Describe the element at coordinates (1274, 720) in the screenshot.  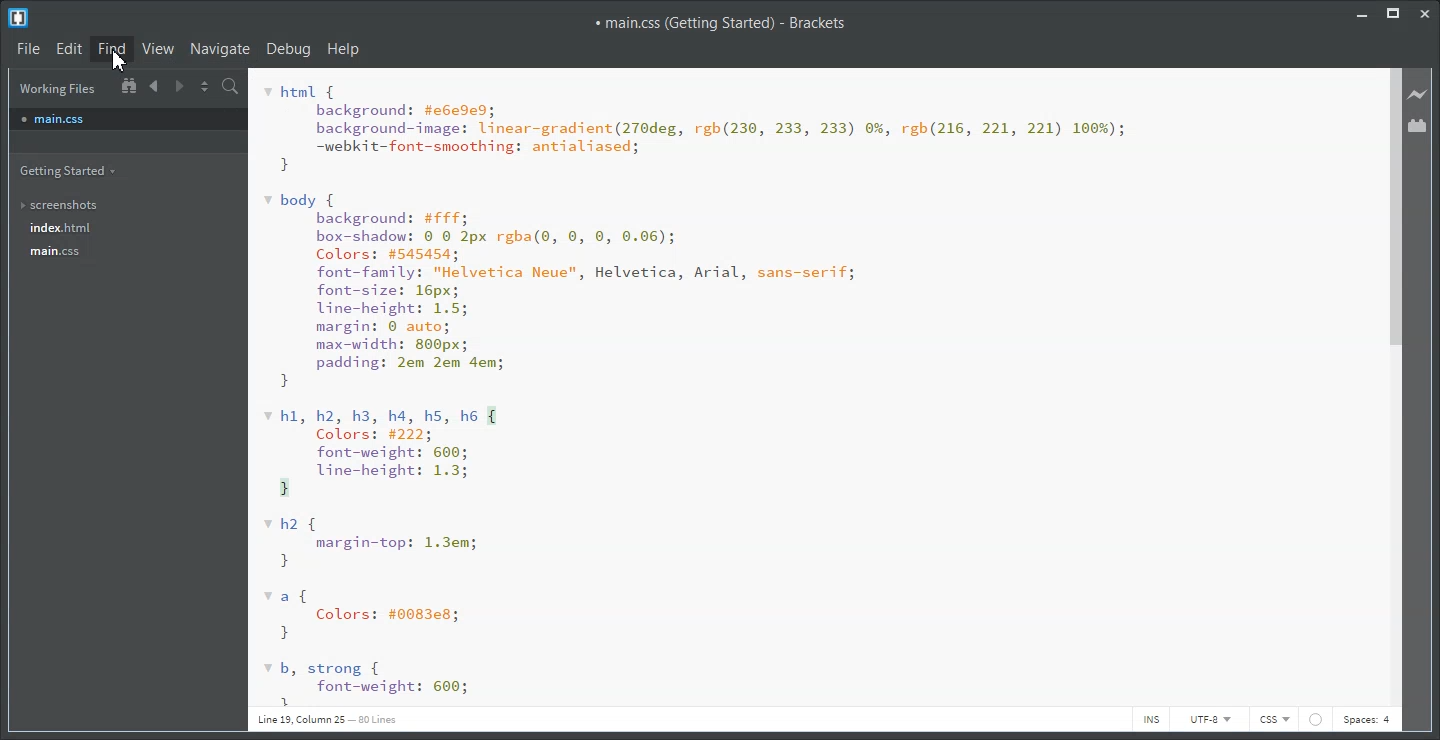
I see `CSS` at that location.